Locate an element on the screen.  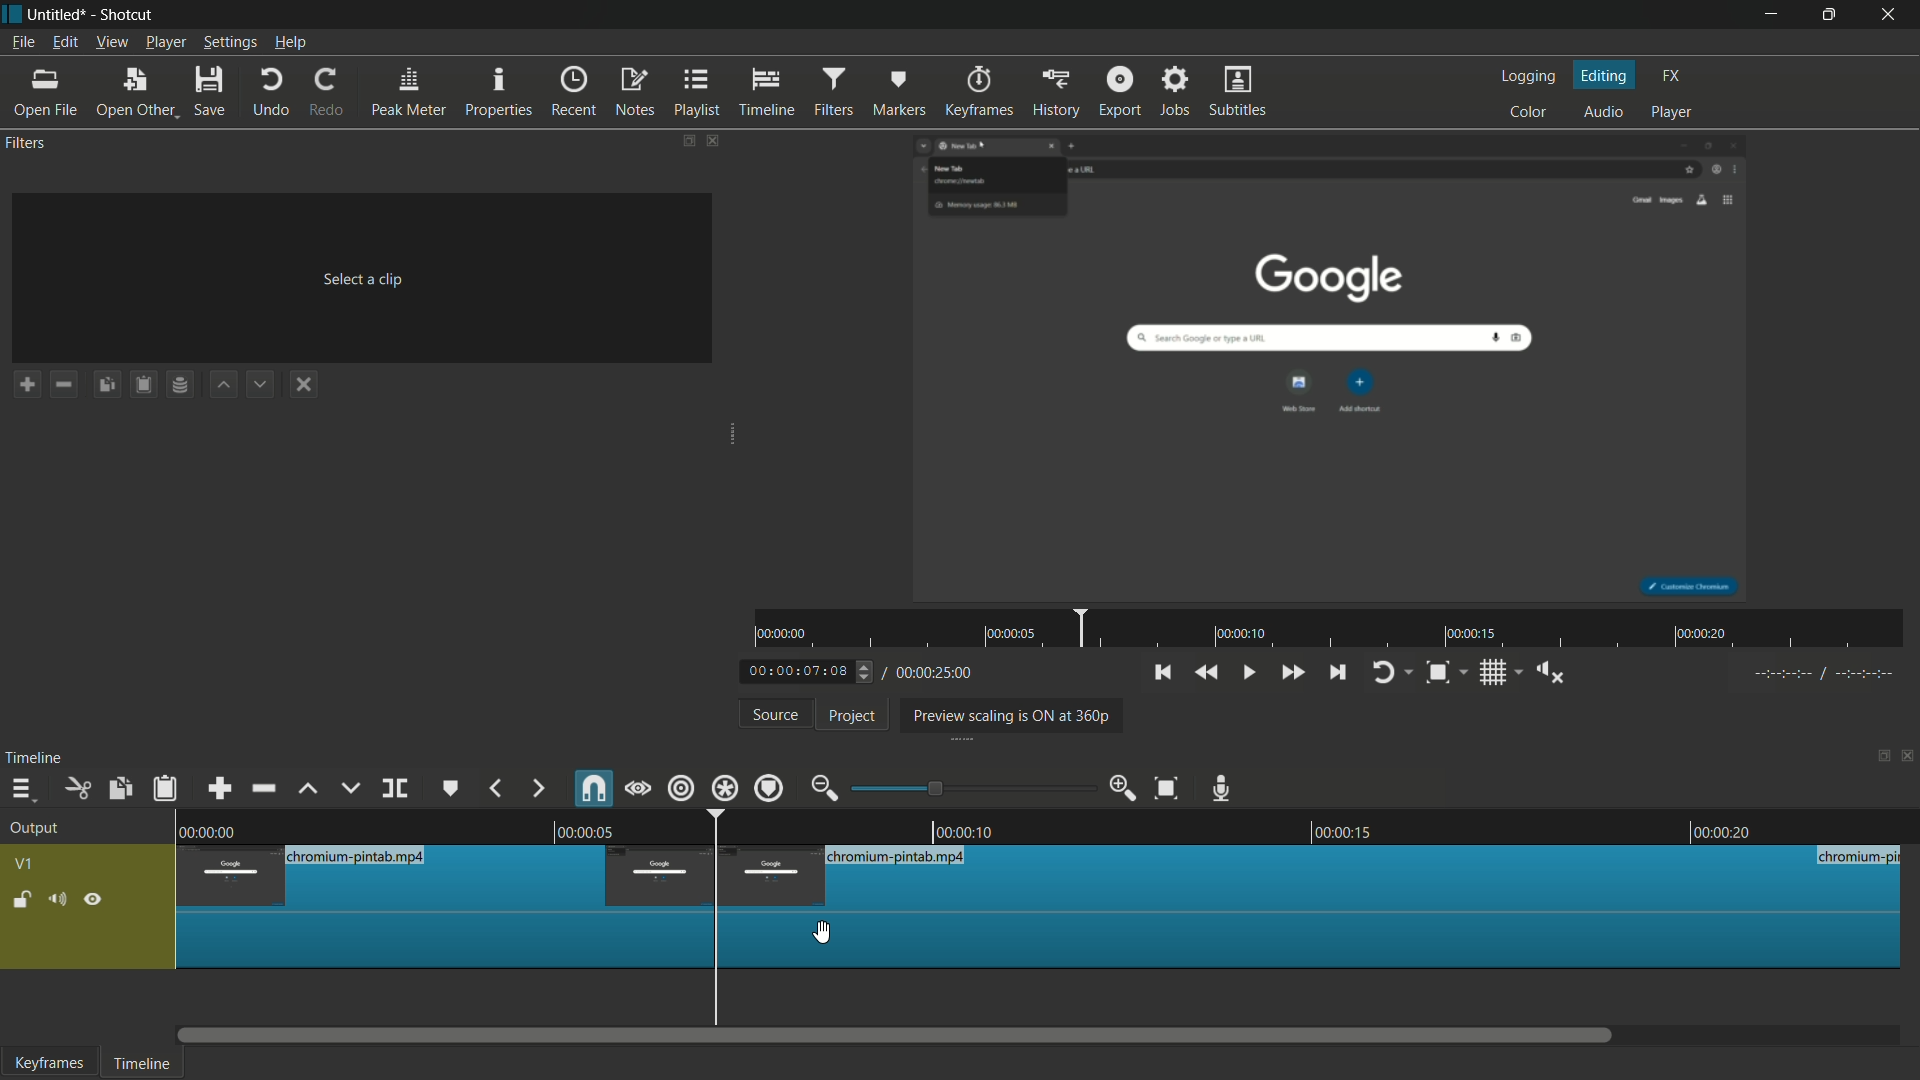
previous marker is located at coordinates (494, 788).